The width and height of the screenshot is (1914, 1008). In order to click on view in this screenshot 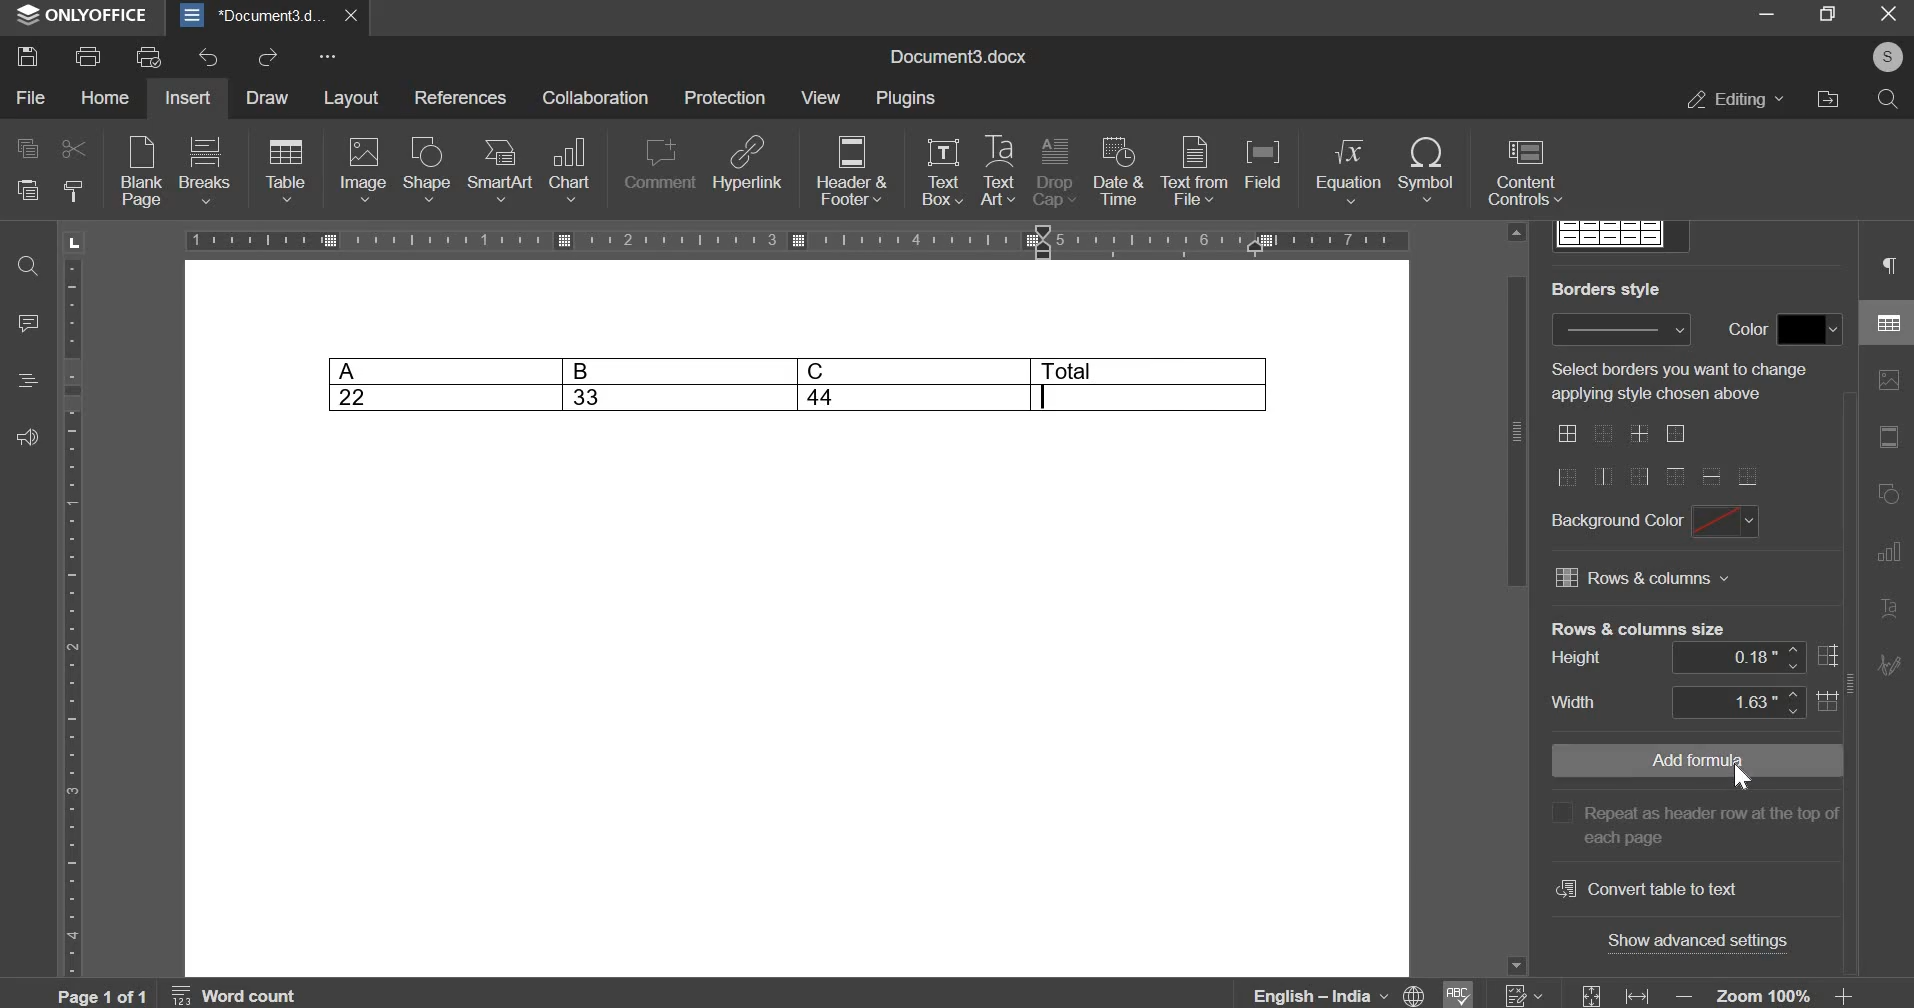, I will do `click(822, 96)`.